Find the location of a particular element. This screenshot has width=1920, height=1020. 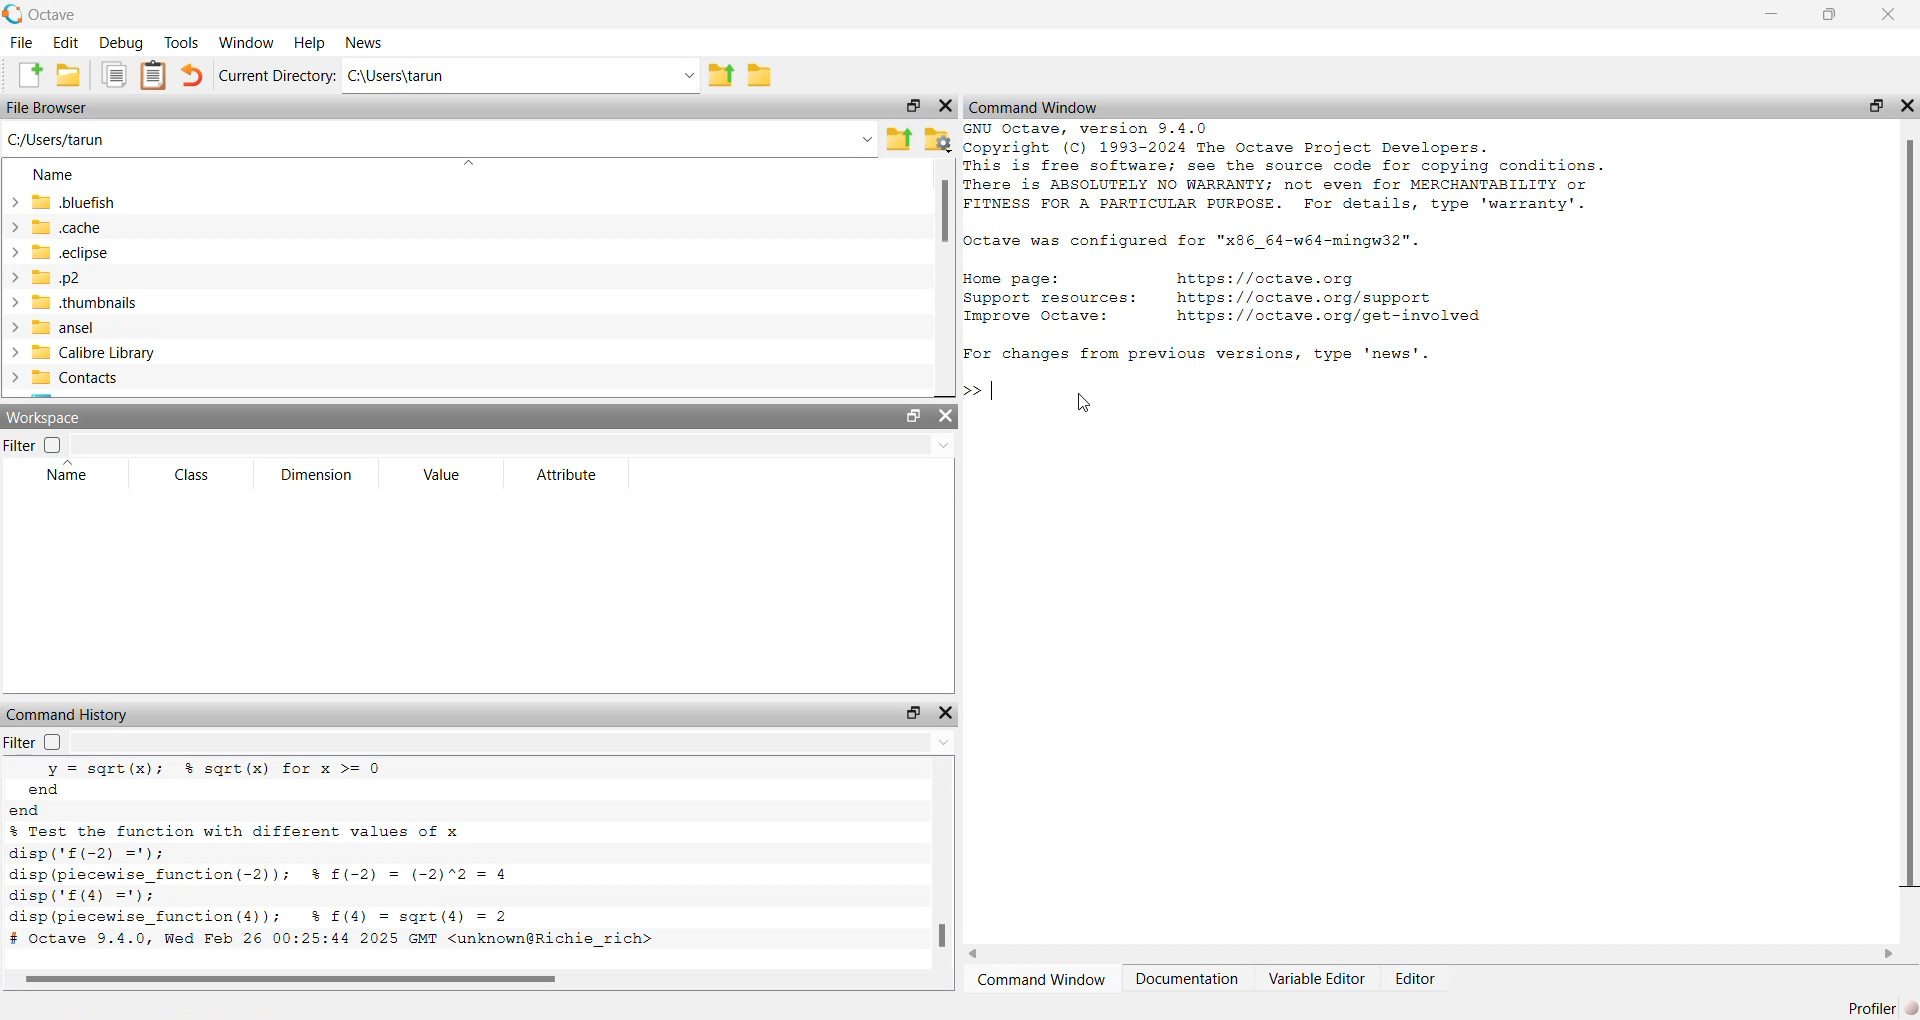

Scrollbar is located at coordinates (1912, 514).